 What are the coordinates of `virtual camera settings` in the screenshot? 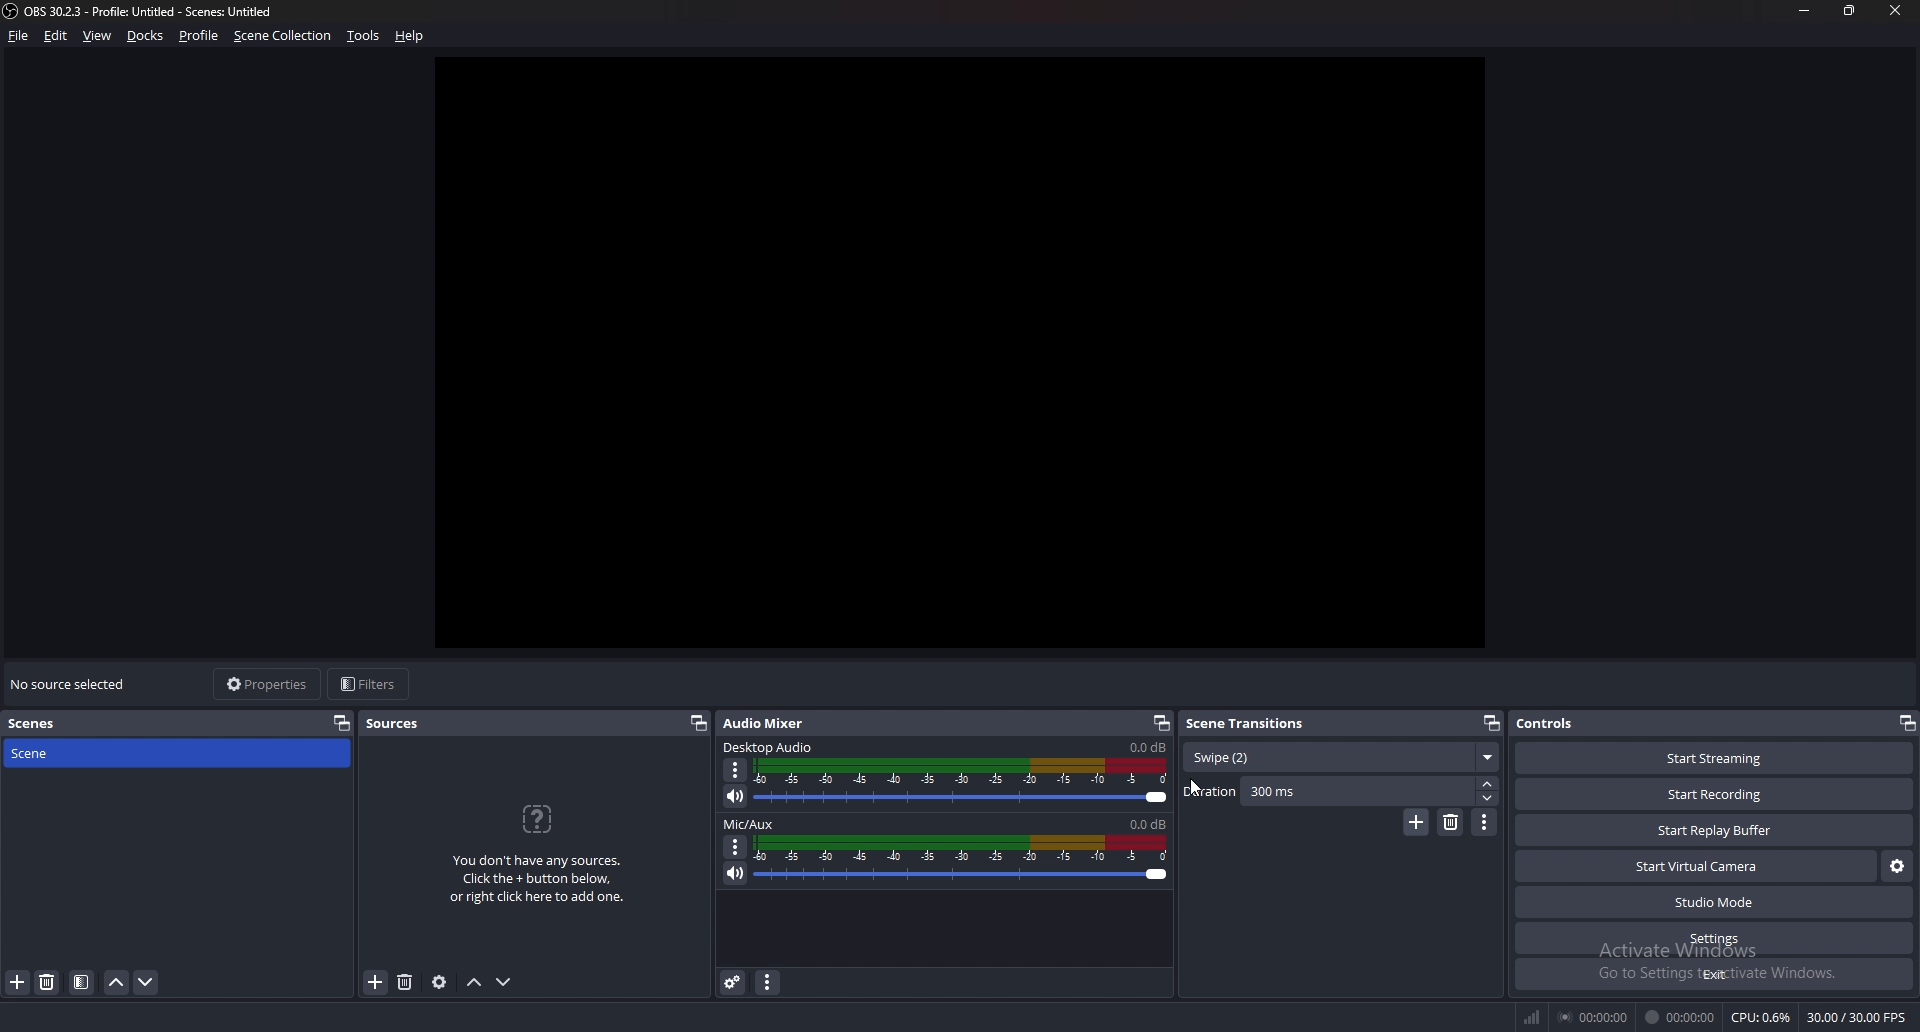 It's located at (1897, 866).